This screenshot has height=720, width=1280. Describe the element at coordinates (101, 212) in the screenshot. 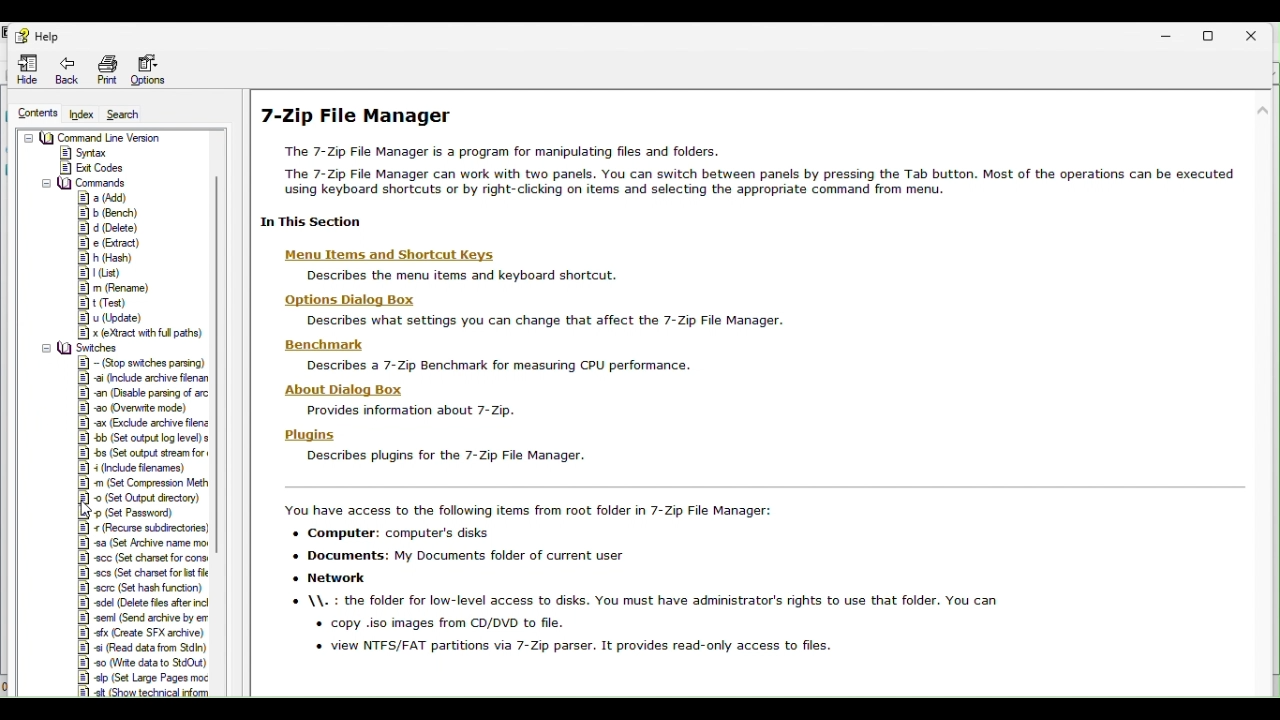

I see `Bench` at that location.